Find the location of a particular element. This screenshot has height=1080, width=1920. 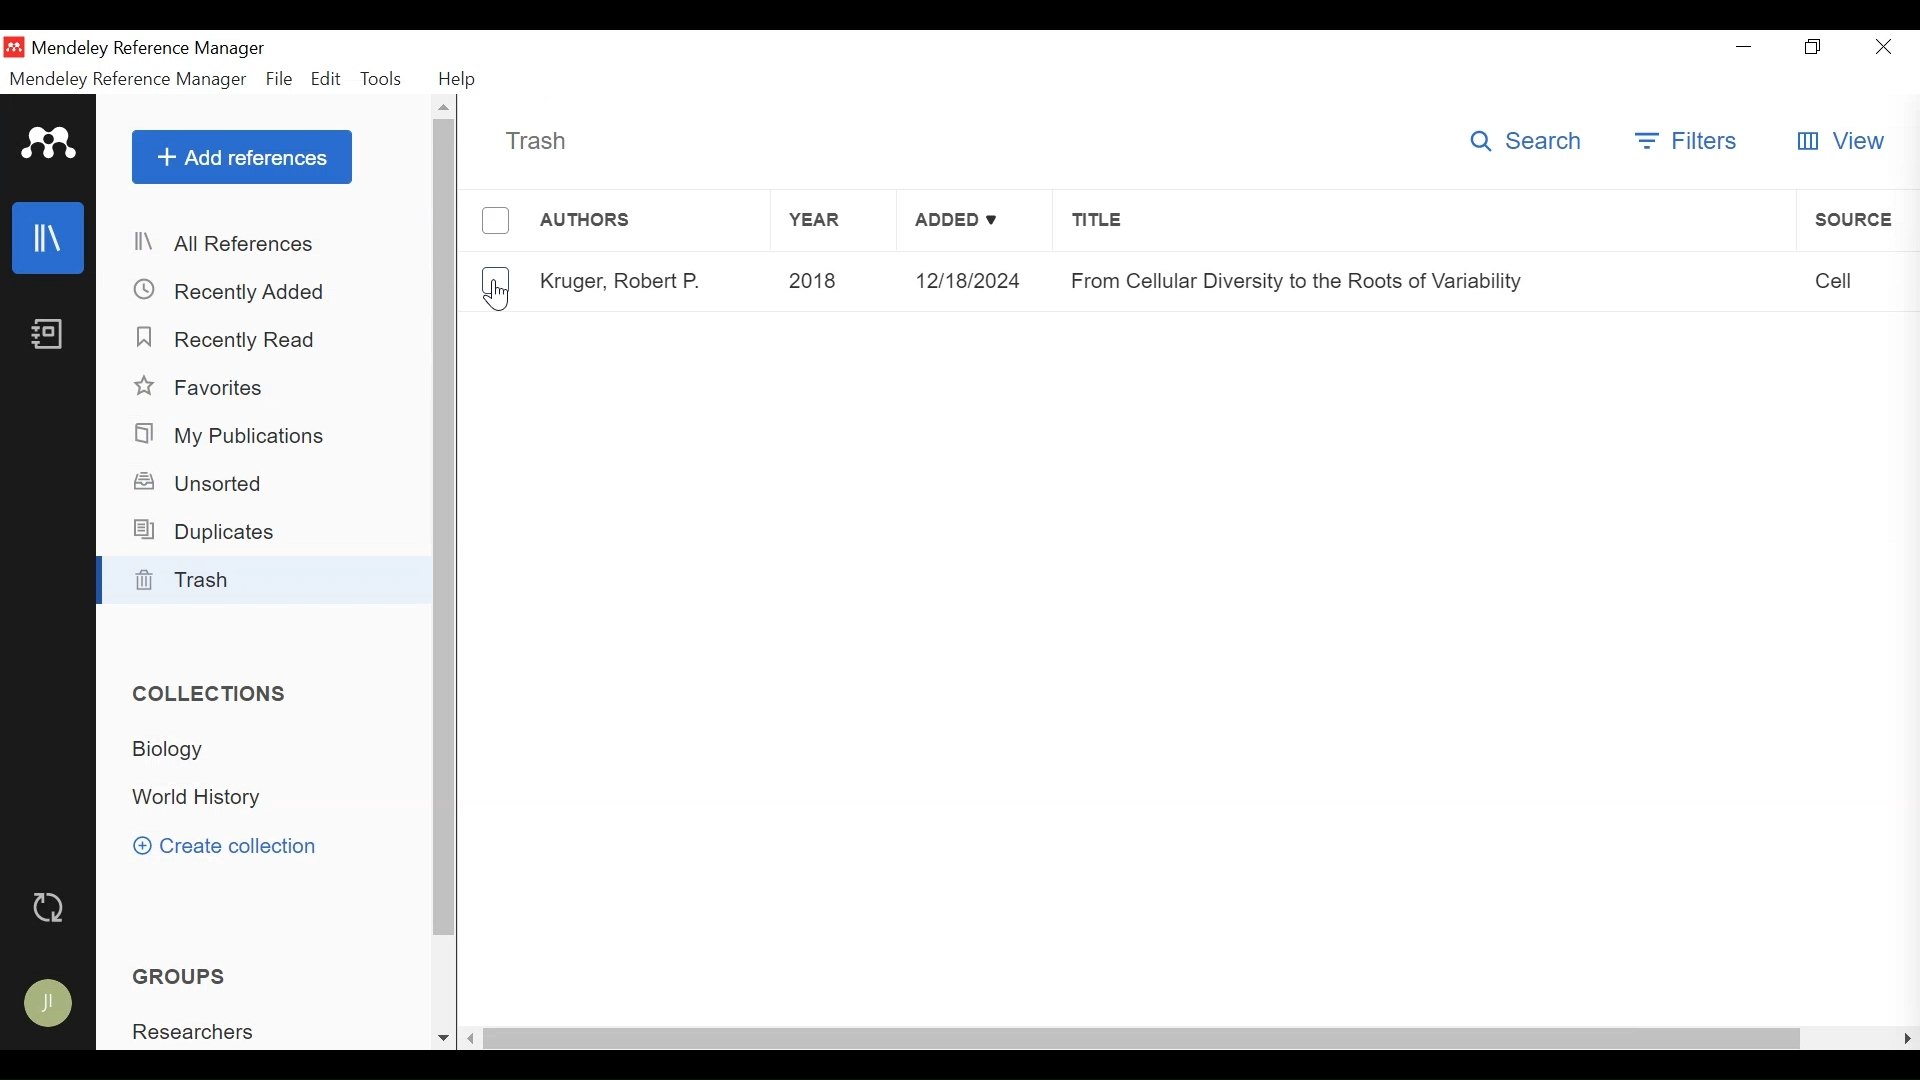

2018 is located at coordinates (831, 280).